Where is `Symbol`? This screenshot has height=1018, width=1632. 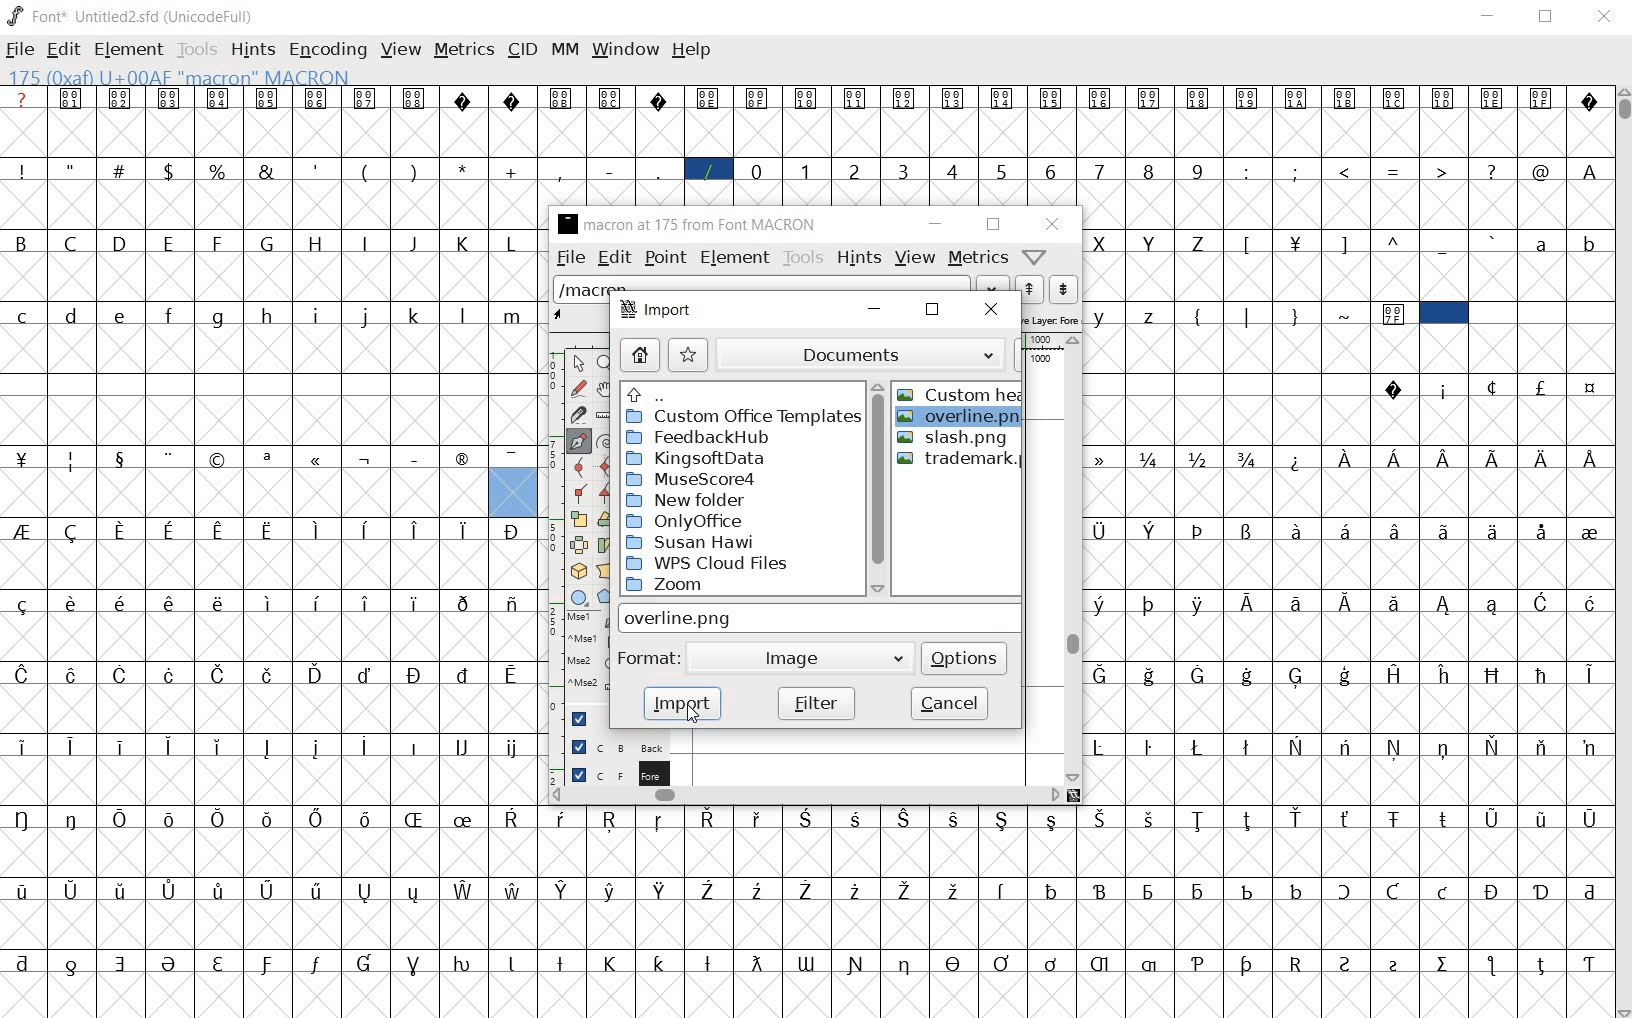
Symbol is located at coordinates (319, 674).